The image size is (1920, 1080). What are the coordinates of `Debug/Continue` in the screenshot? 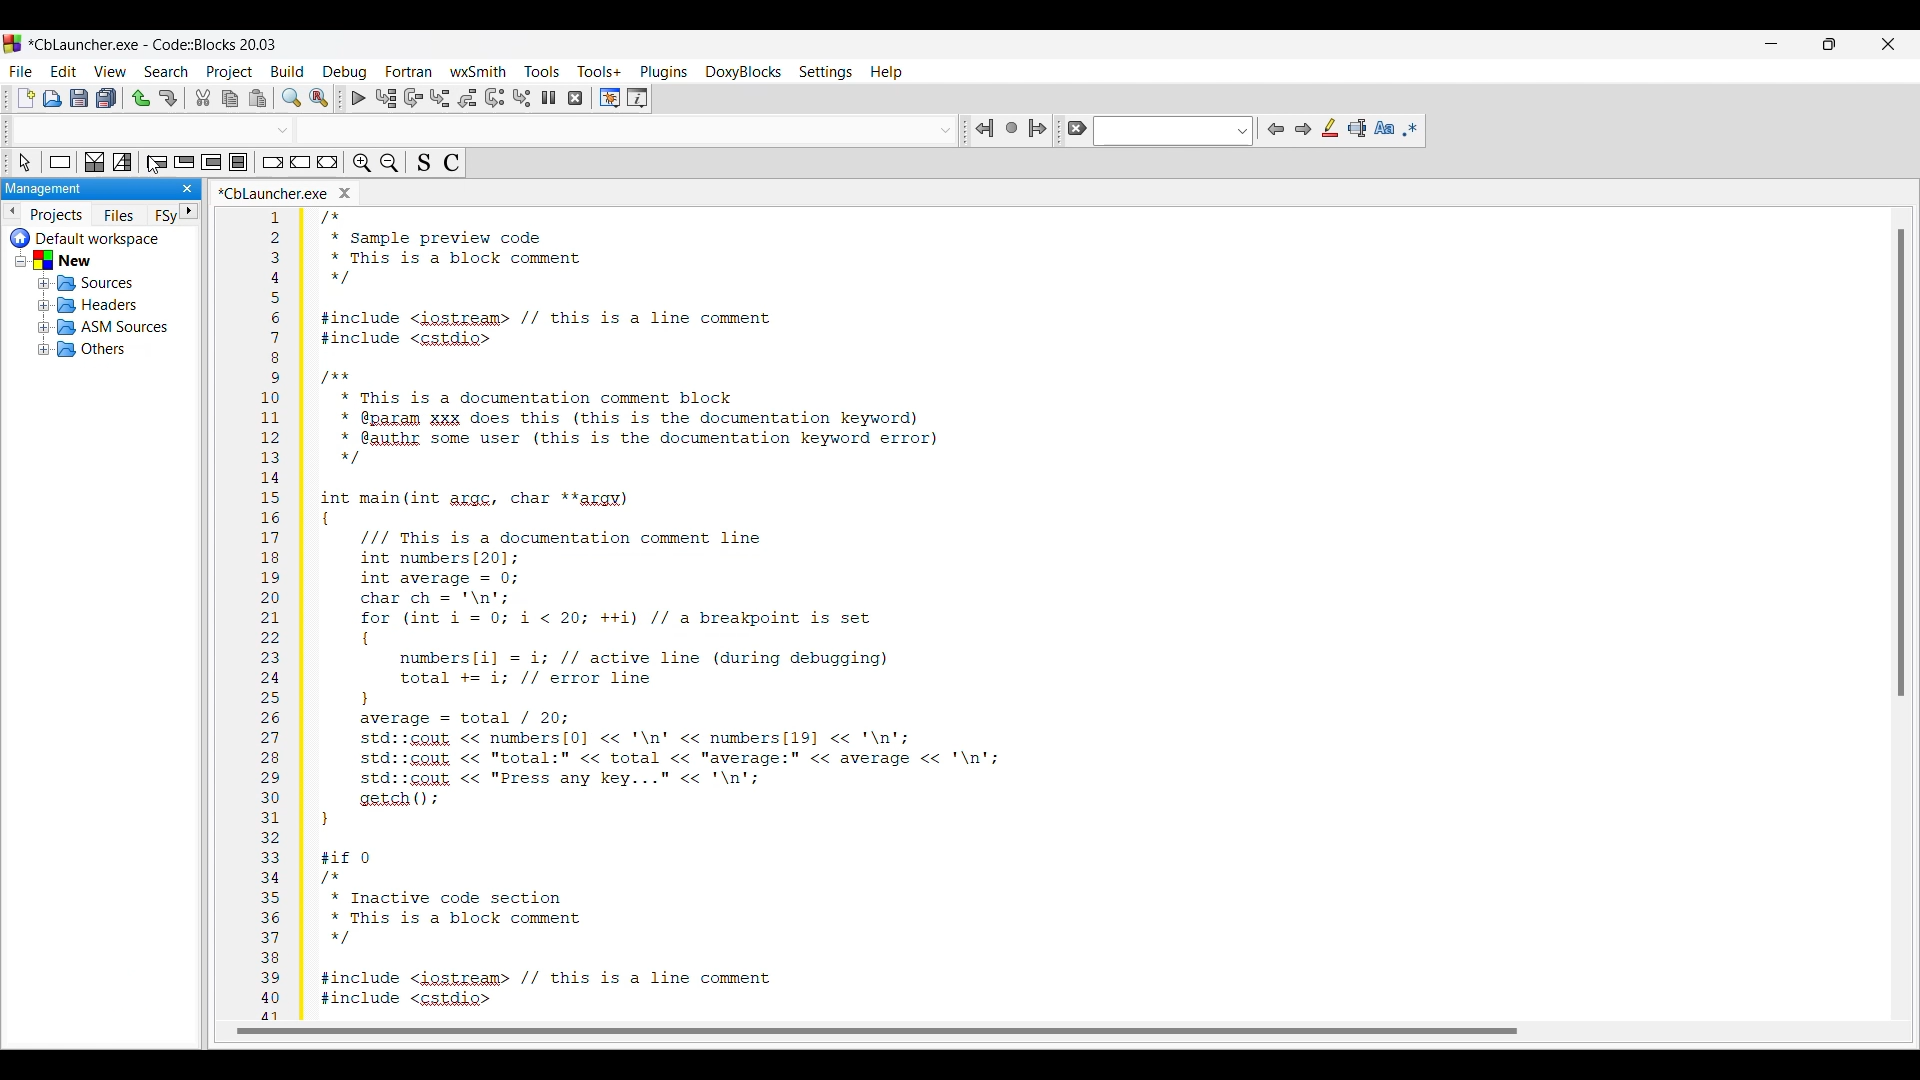 It's located at (359, 98).